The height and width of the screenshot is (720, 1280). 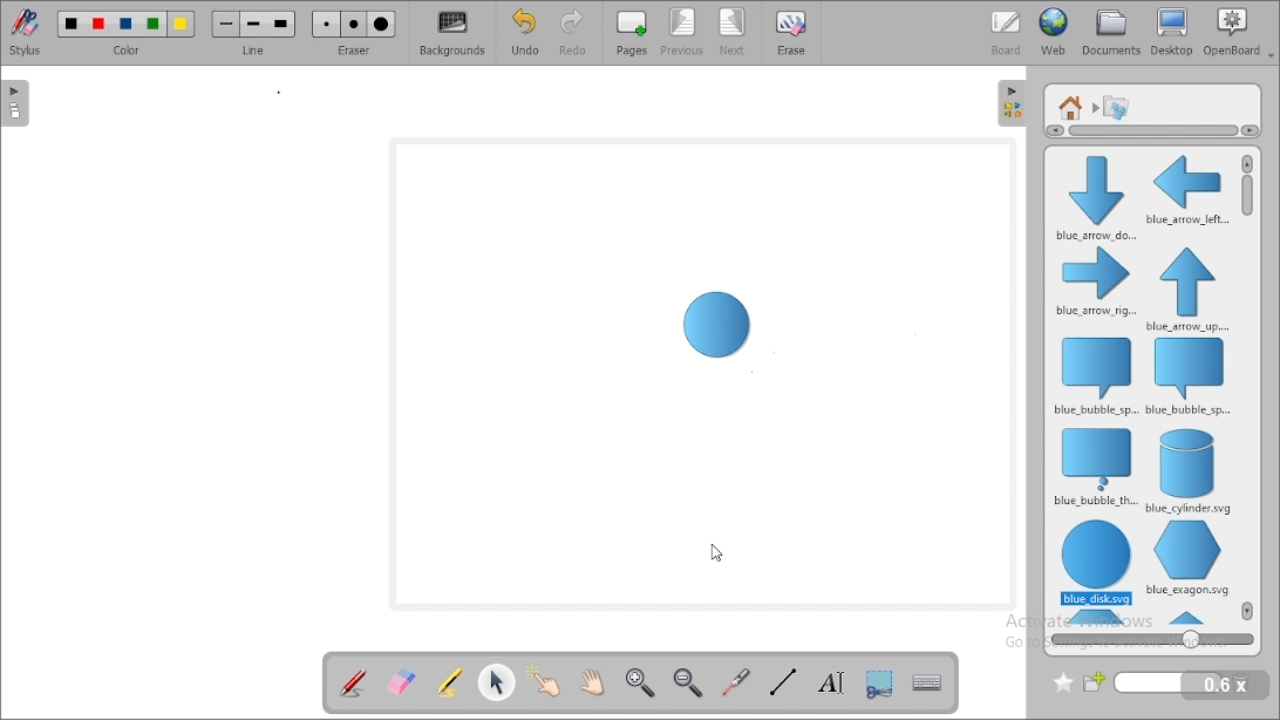 I want to click on desktop, so click(x=1173, y=32).